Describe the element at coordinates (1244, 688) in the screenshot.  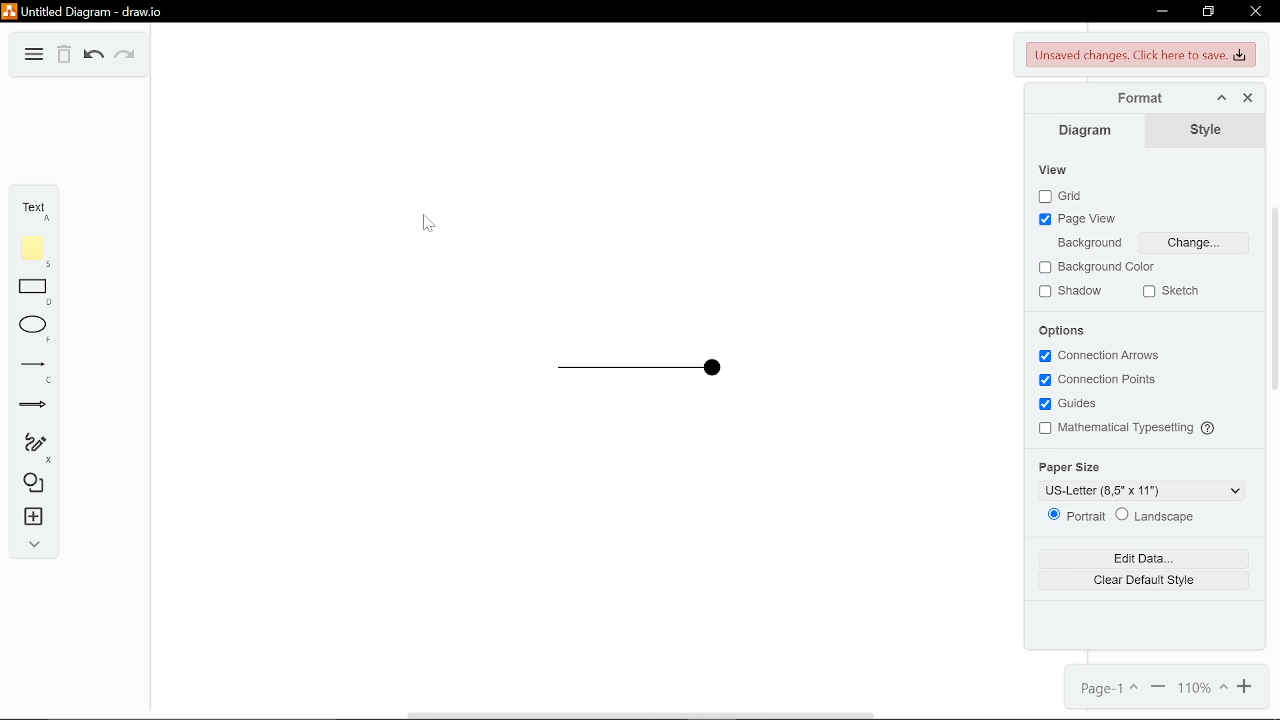
I see `Zoom in` at that location.